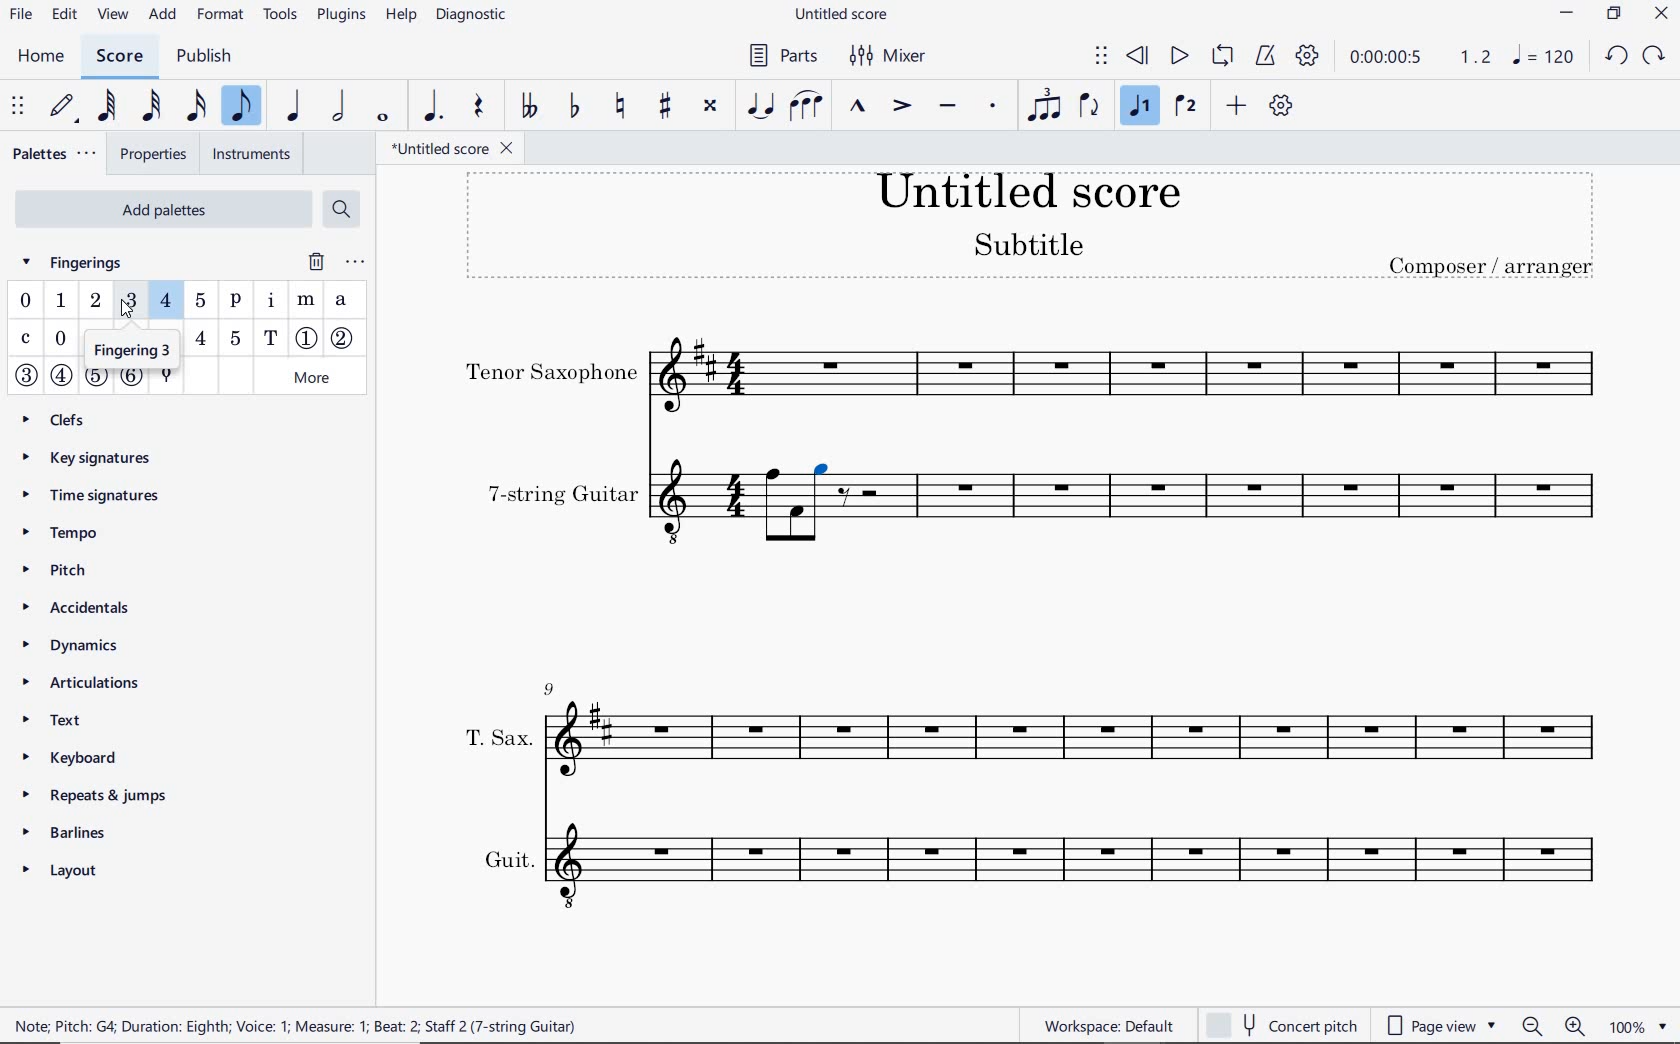  What do you see at coordinates (433, 107) in the screenshot?
I see `AUGMENTATION DOT` at bounding box center [433, 107].